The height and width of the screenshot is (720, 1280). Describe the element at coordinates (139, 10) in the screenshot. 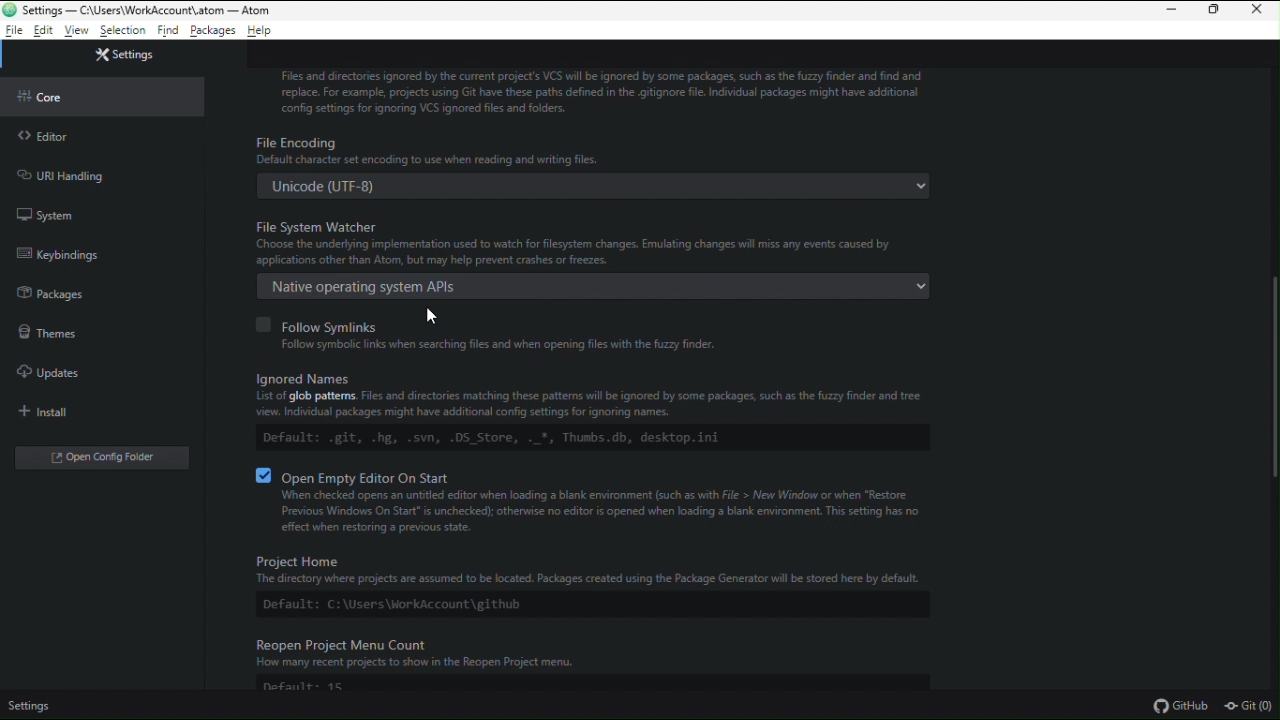

I see `file name and file path` at that location.